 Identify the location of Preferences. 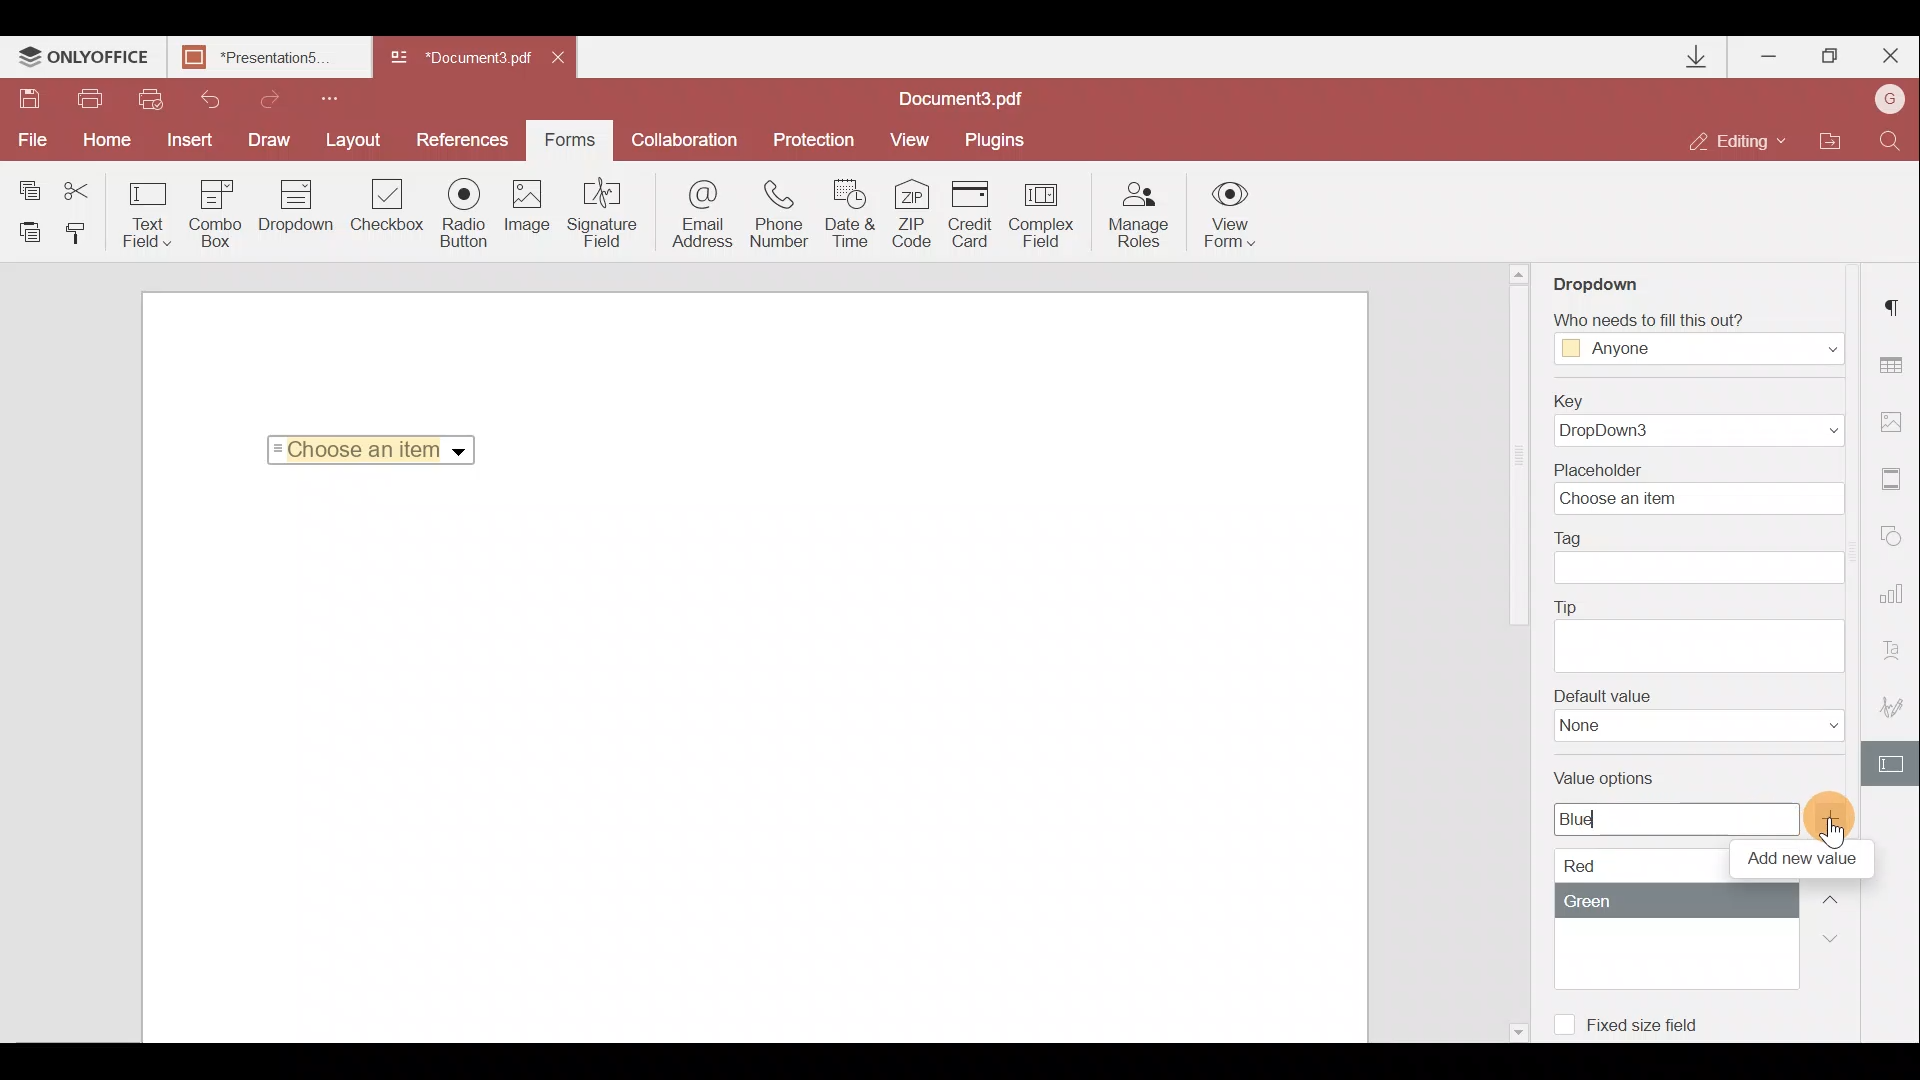
(464, 140).